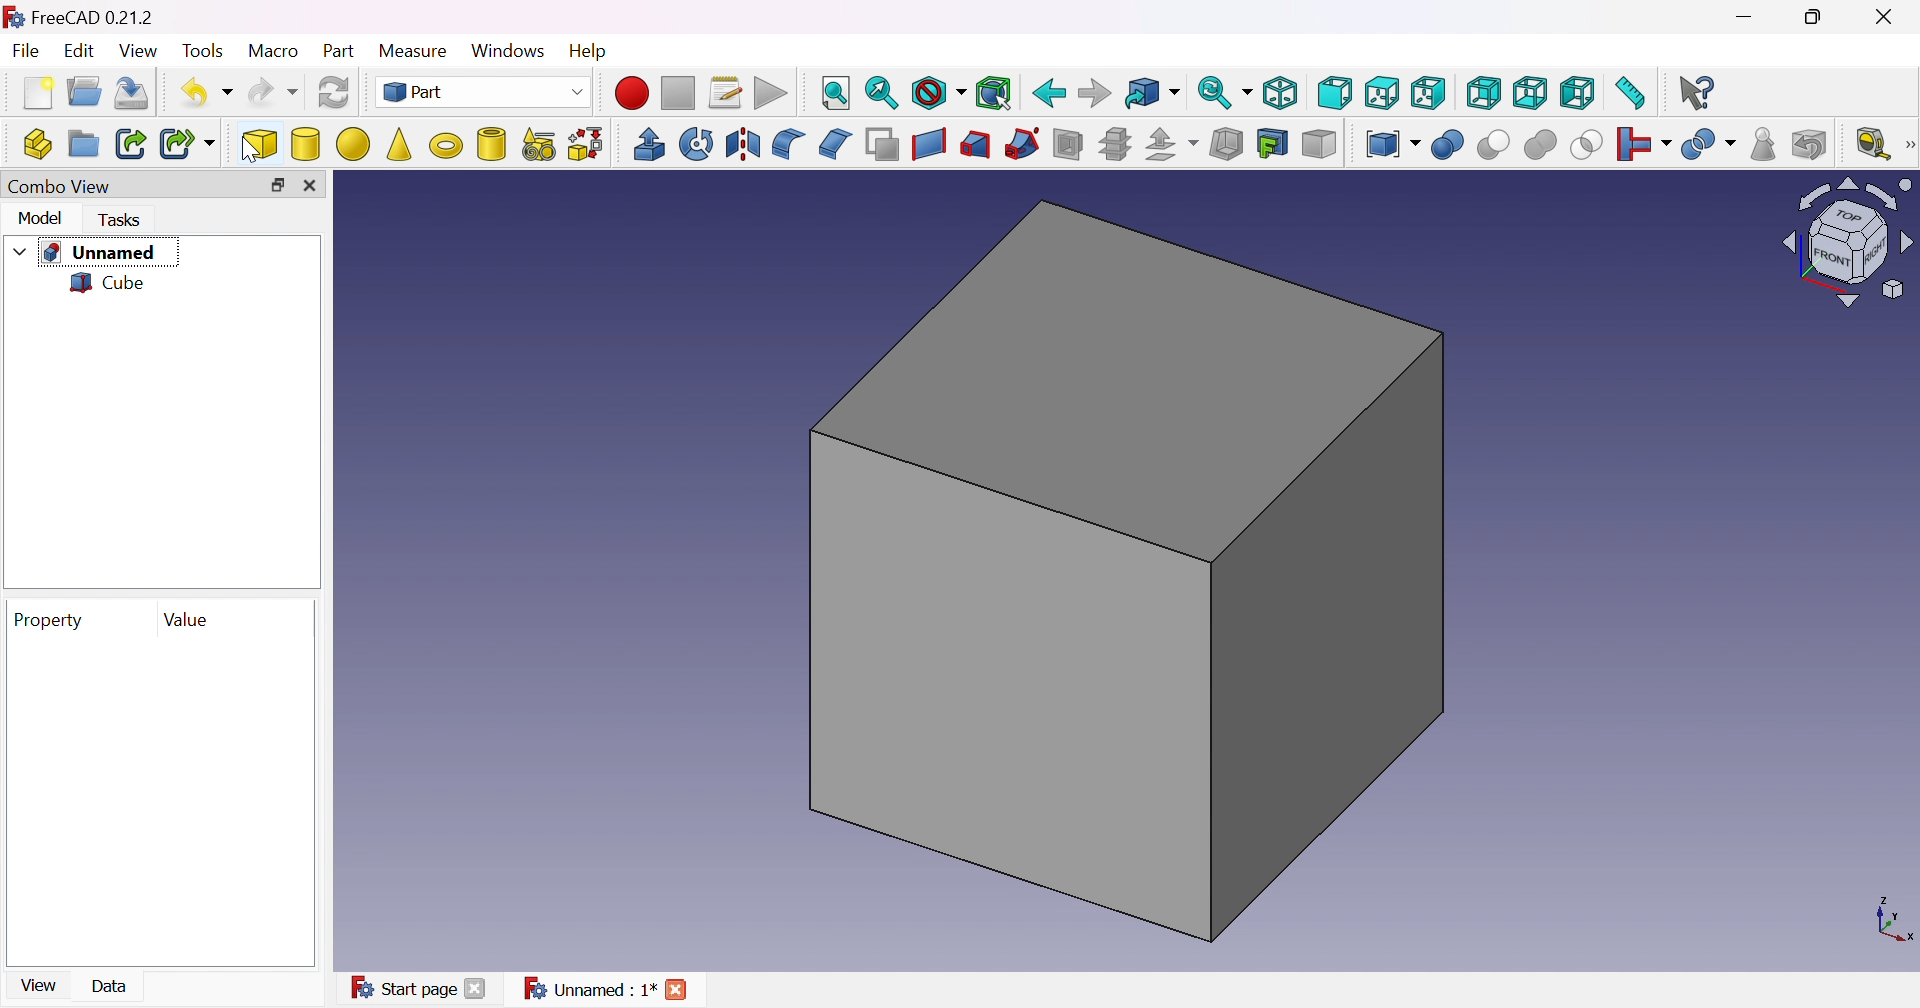  What do you see at coordinates (591, 987) in the screenshot?
I see `Unnamed : 1*` at bounding box center [591, 987].